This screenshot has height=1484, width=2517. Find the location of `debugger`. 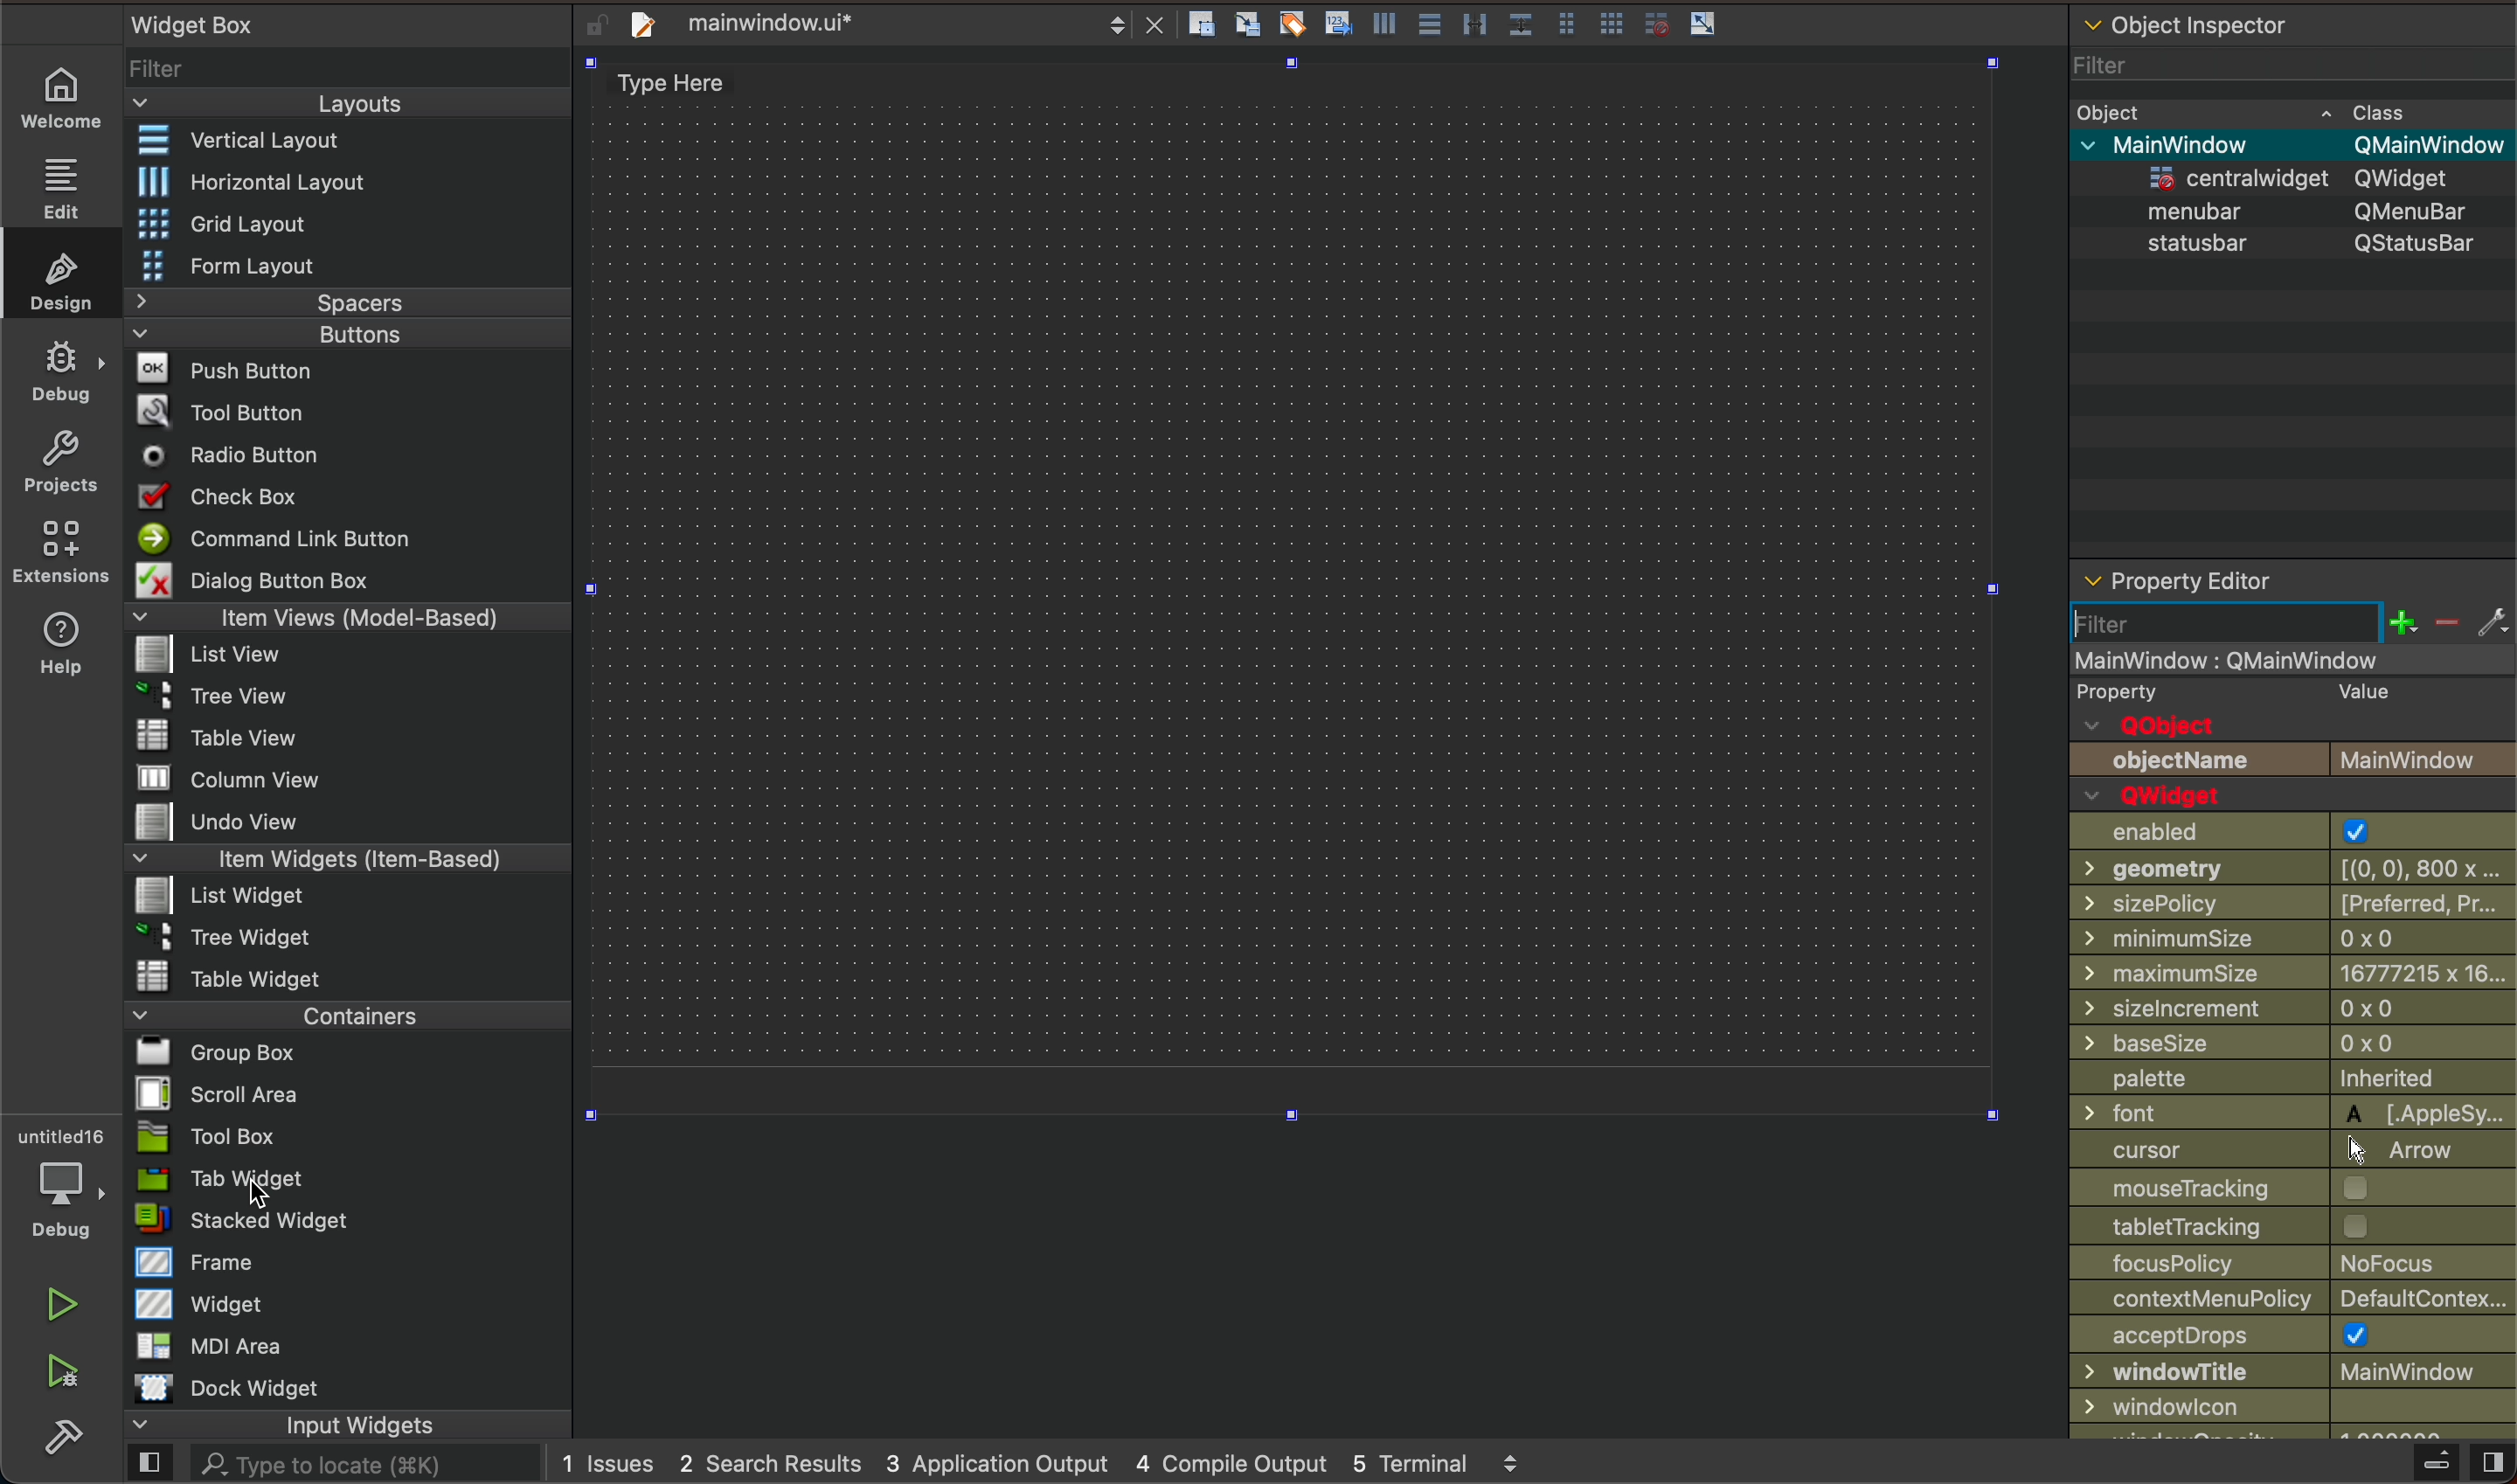

debugger is located at coordinates (56, 1177).